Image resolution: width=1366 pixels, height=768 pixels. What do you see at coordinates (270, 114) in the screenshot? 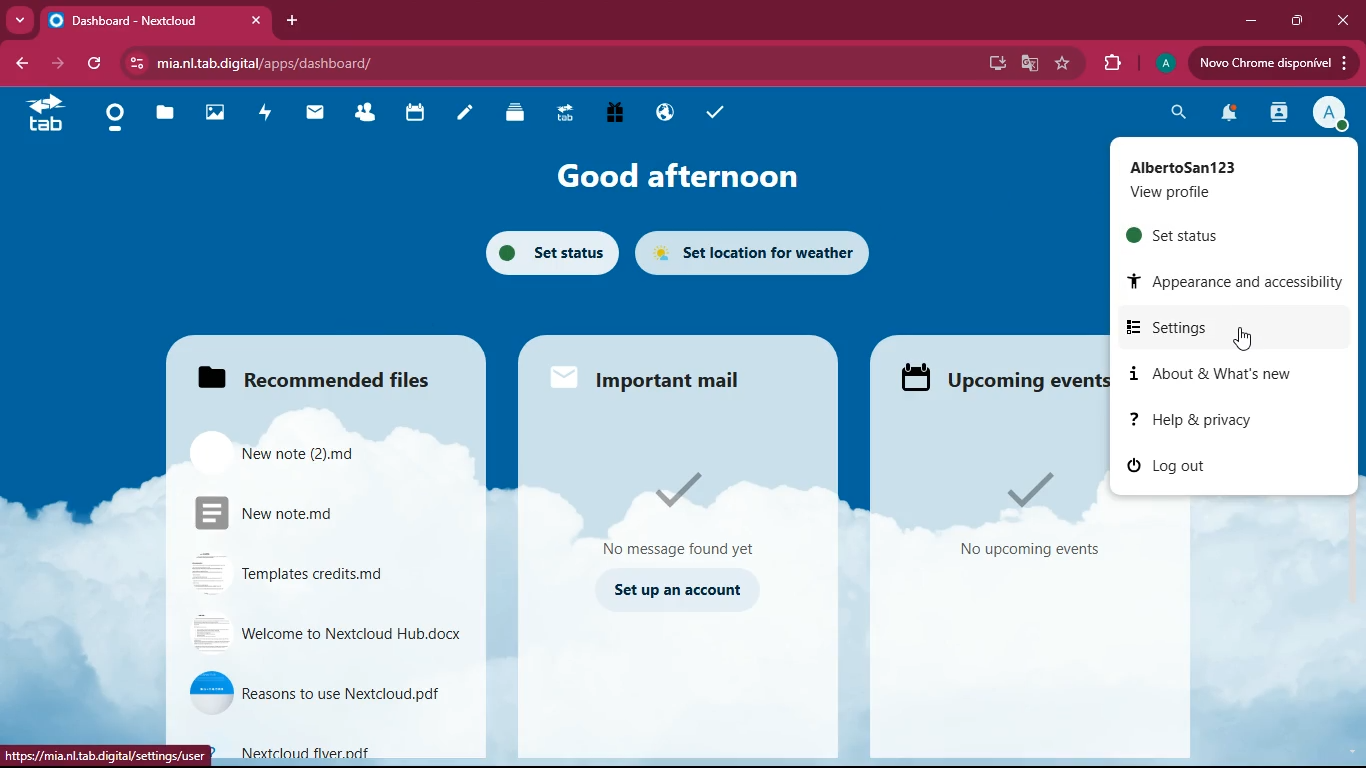
I see `activity` at bounding box center [270, 114].